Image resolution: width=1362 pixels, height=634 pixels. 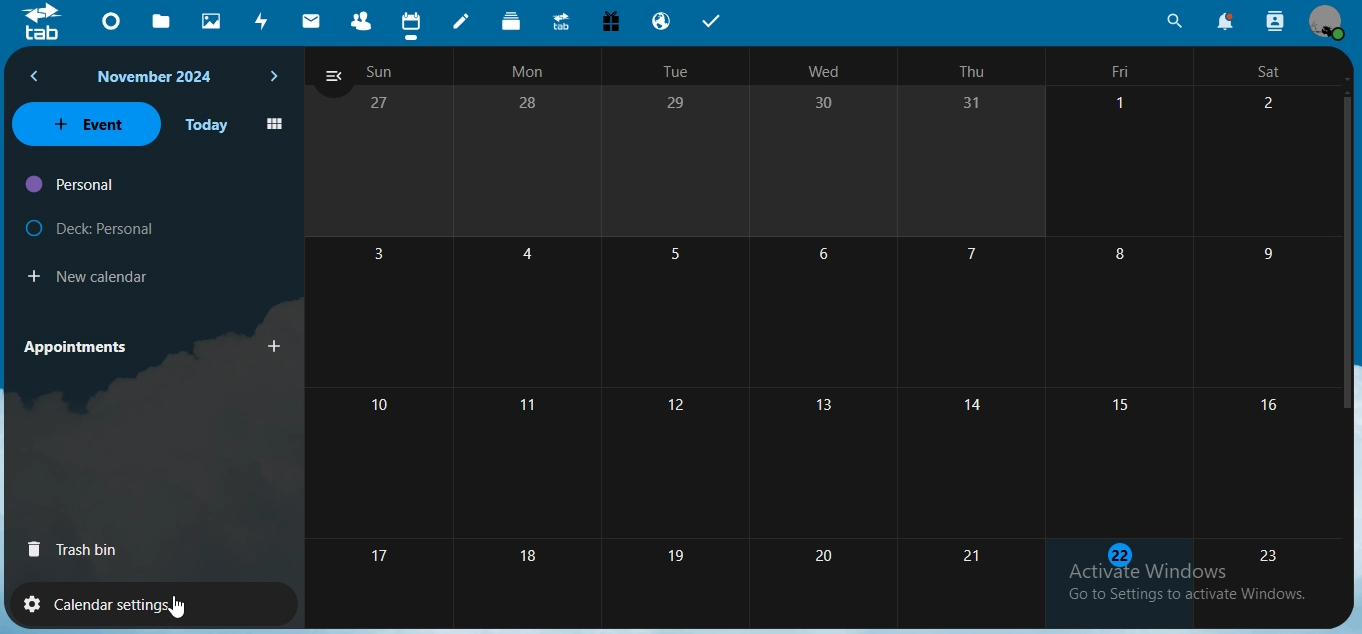 I want to click on notes, so click(x=465, y=22).